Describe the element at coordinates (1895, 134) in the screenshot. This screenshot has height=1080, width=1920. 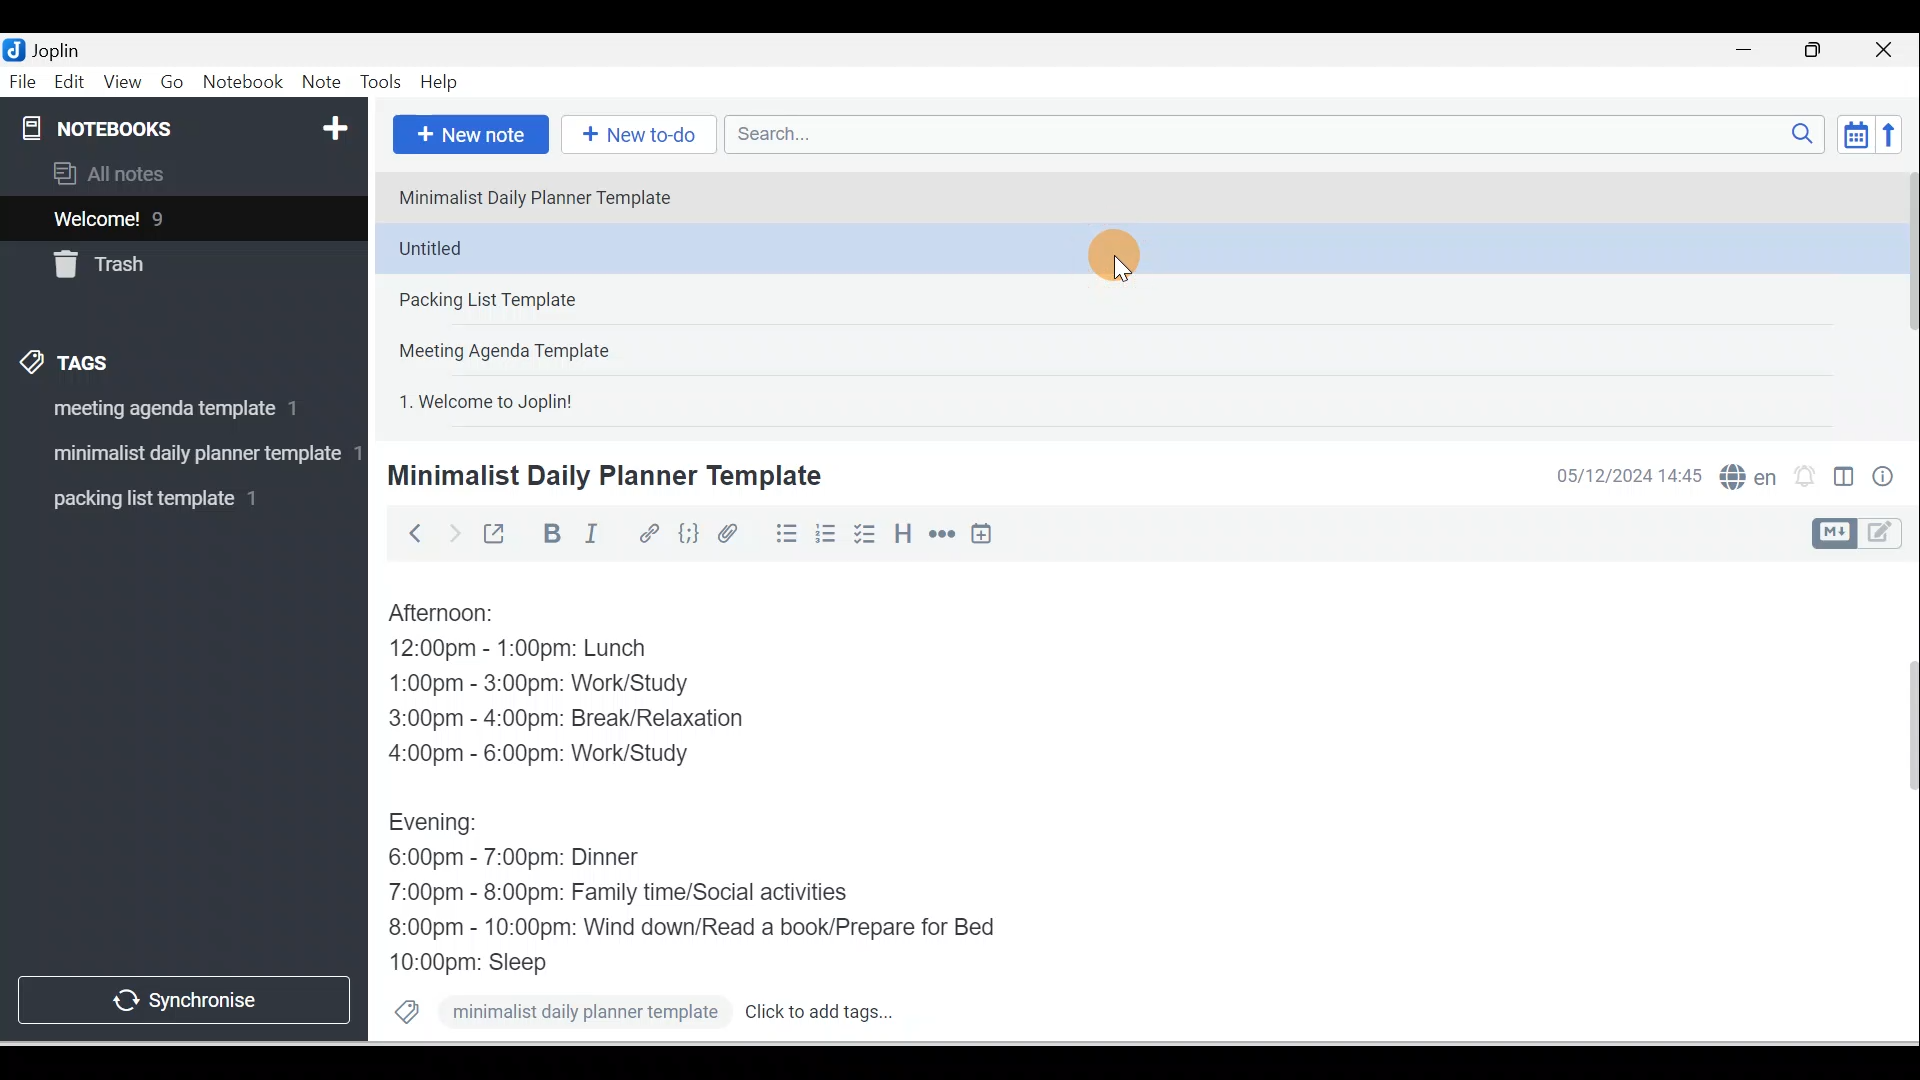
I see `Reverse sort` at that location.